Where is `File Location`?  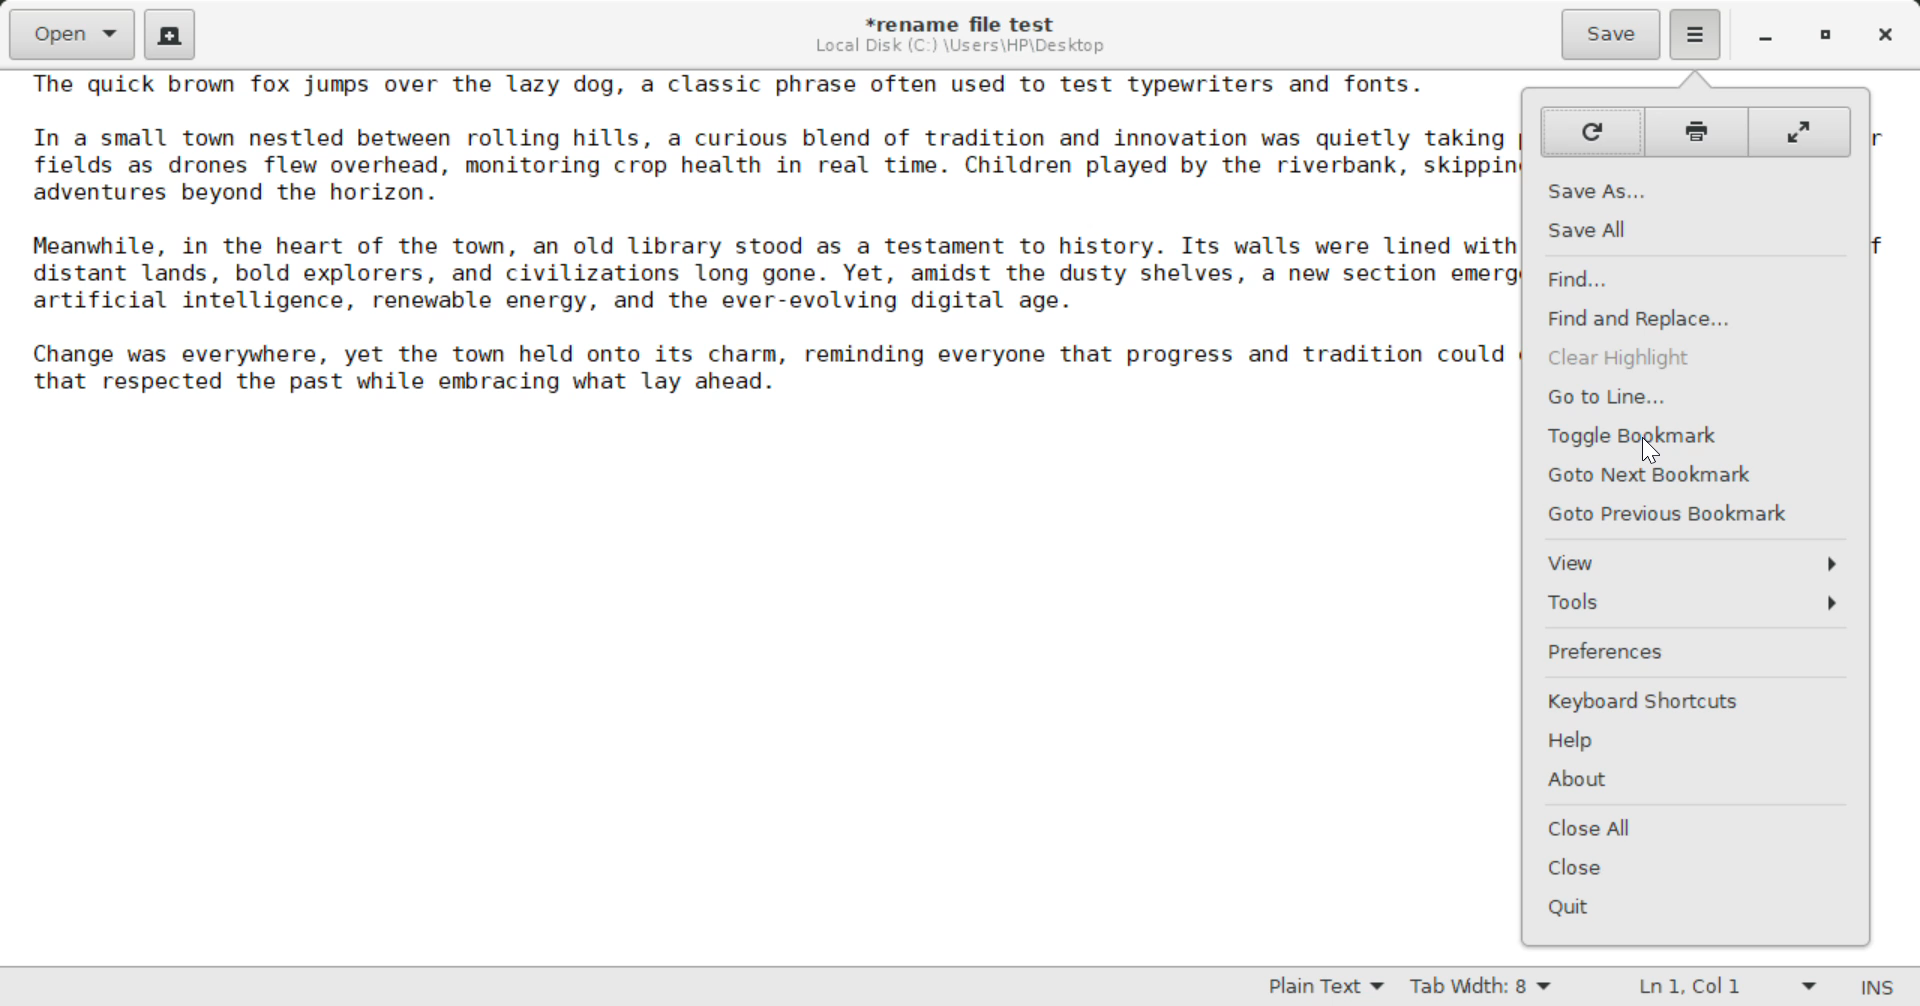
File Location is located at coordinates (961, 48).